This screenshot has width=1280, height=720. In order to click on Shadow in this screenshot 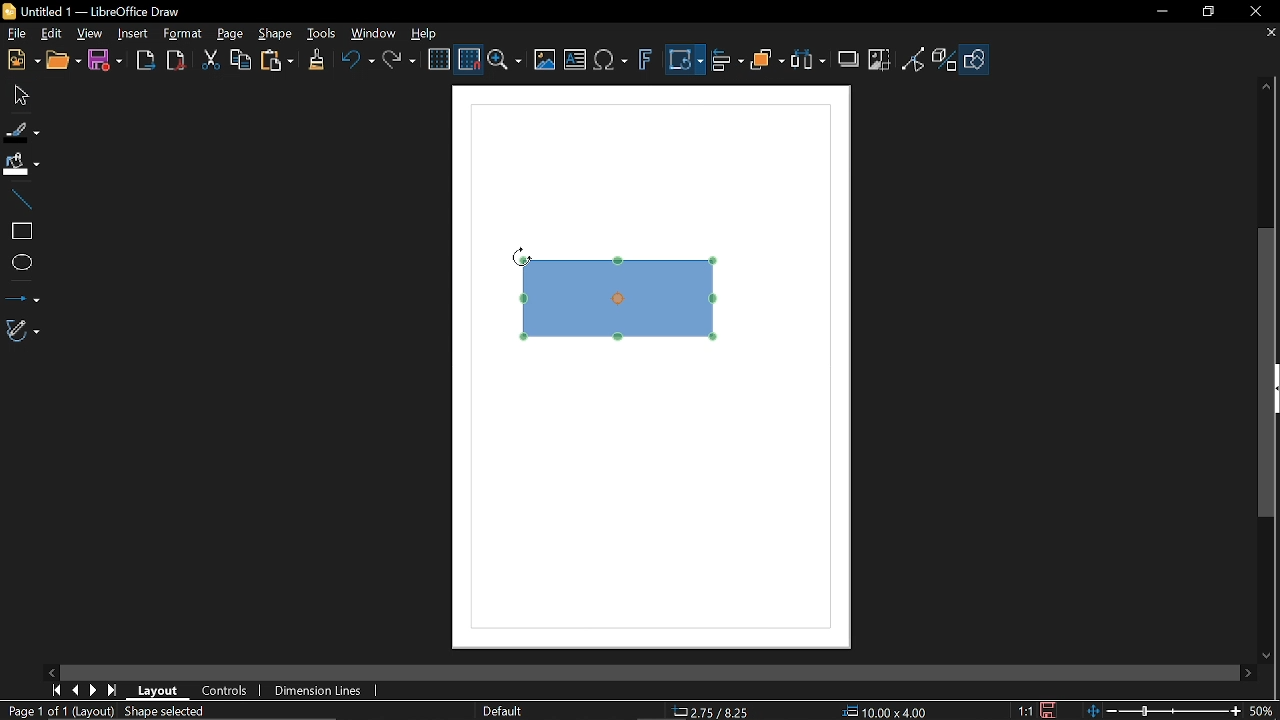, I will do `click(850, 57)`.